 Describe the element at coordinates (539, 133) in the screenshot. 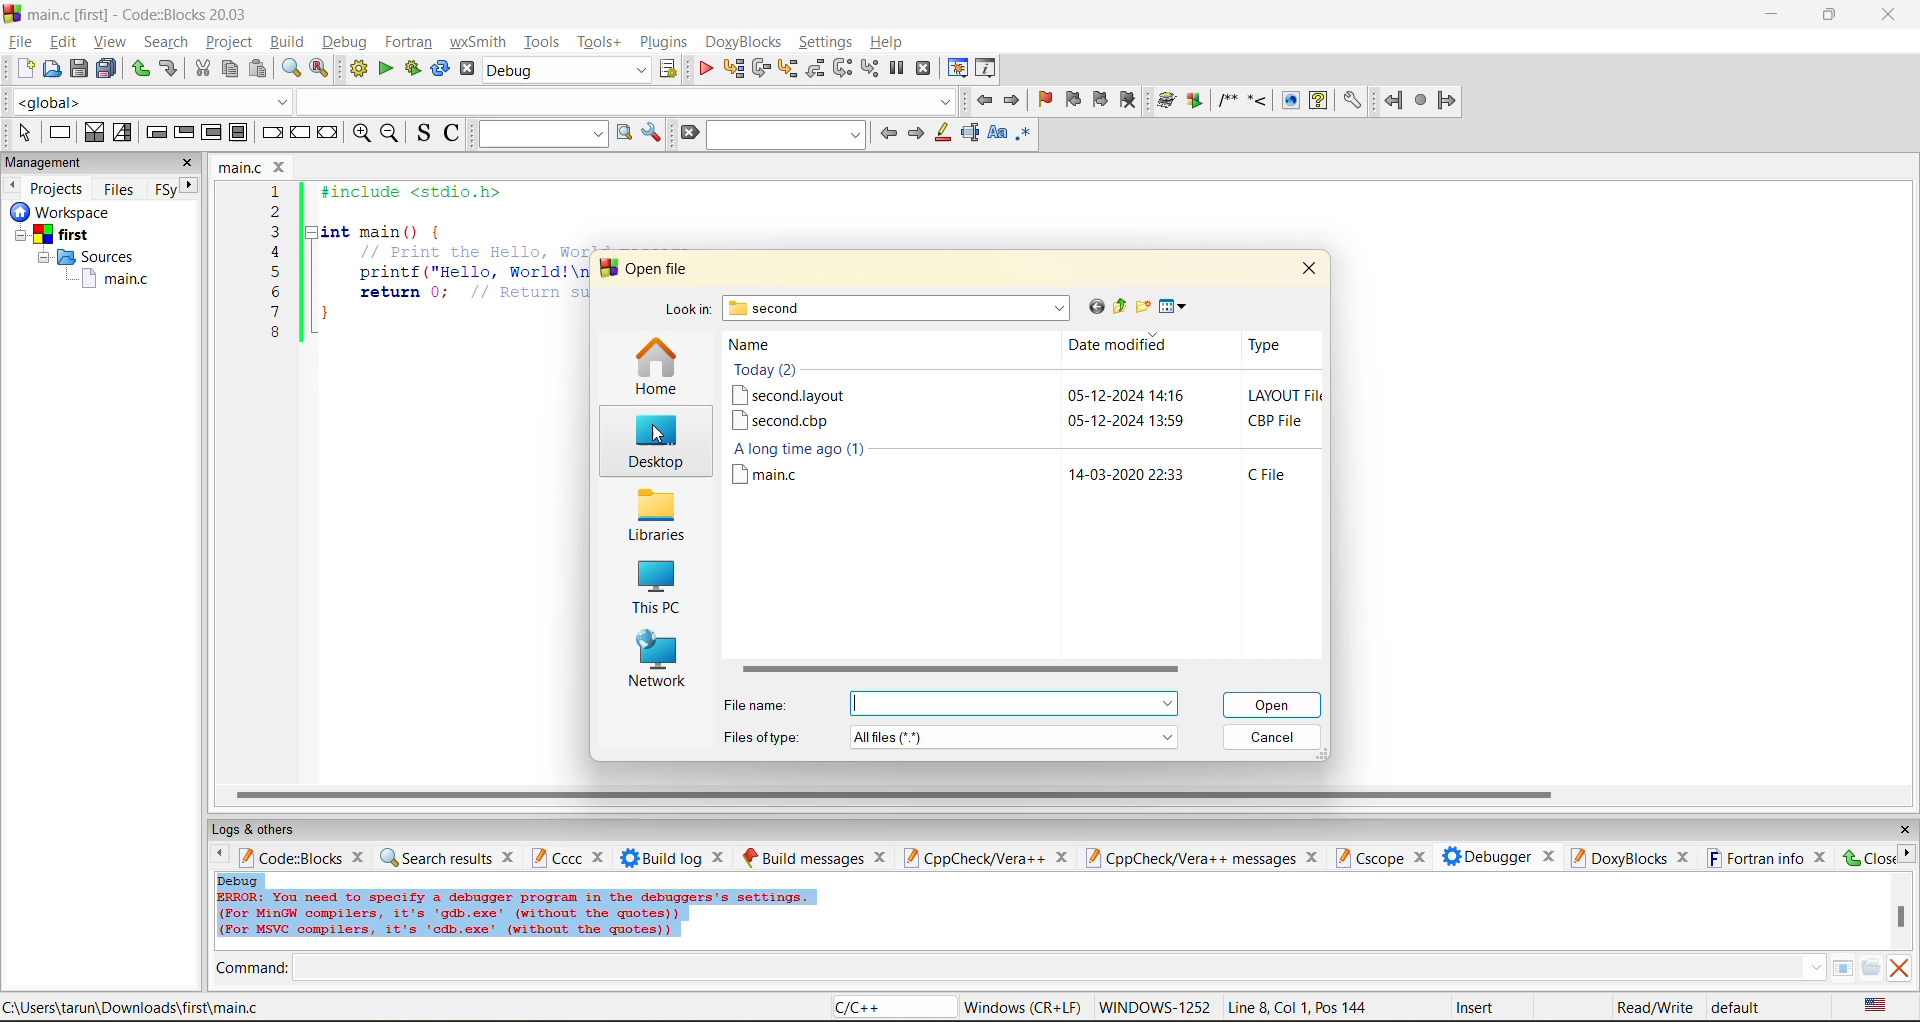

I see `text to search` at that location.